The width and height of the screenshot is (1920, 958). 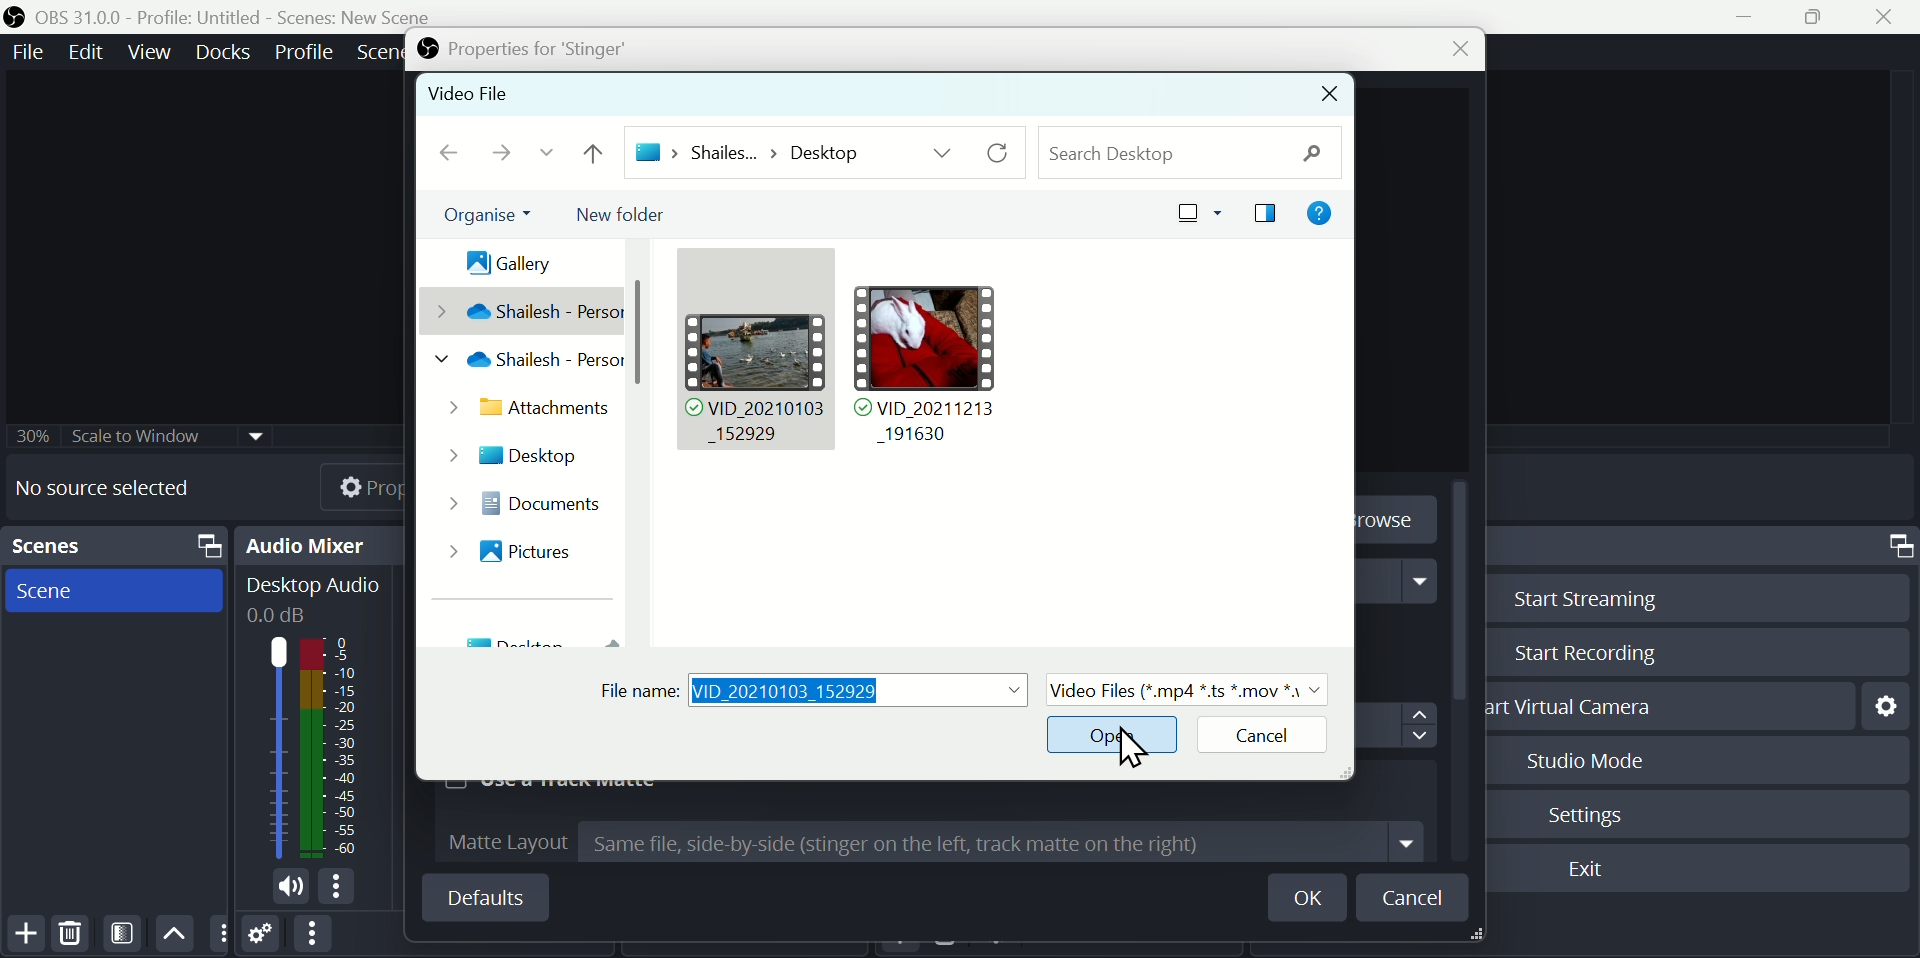 What do you see at coordinates (1117, 734) in the screenshot?
I see `Cursor on OK` at bounding box center [1117, 734].